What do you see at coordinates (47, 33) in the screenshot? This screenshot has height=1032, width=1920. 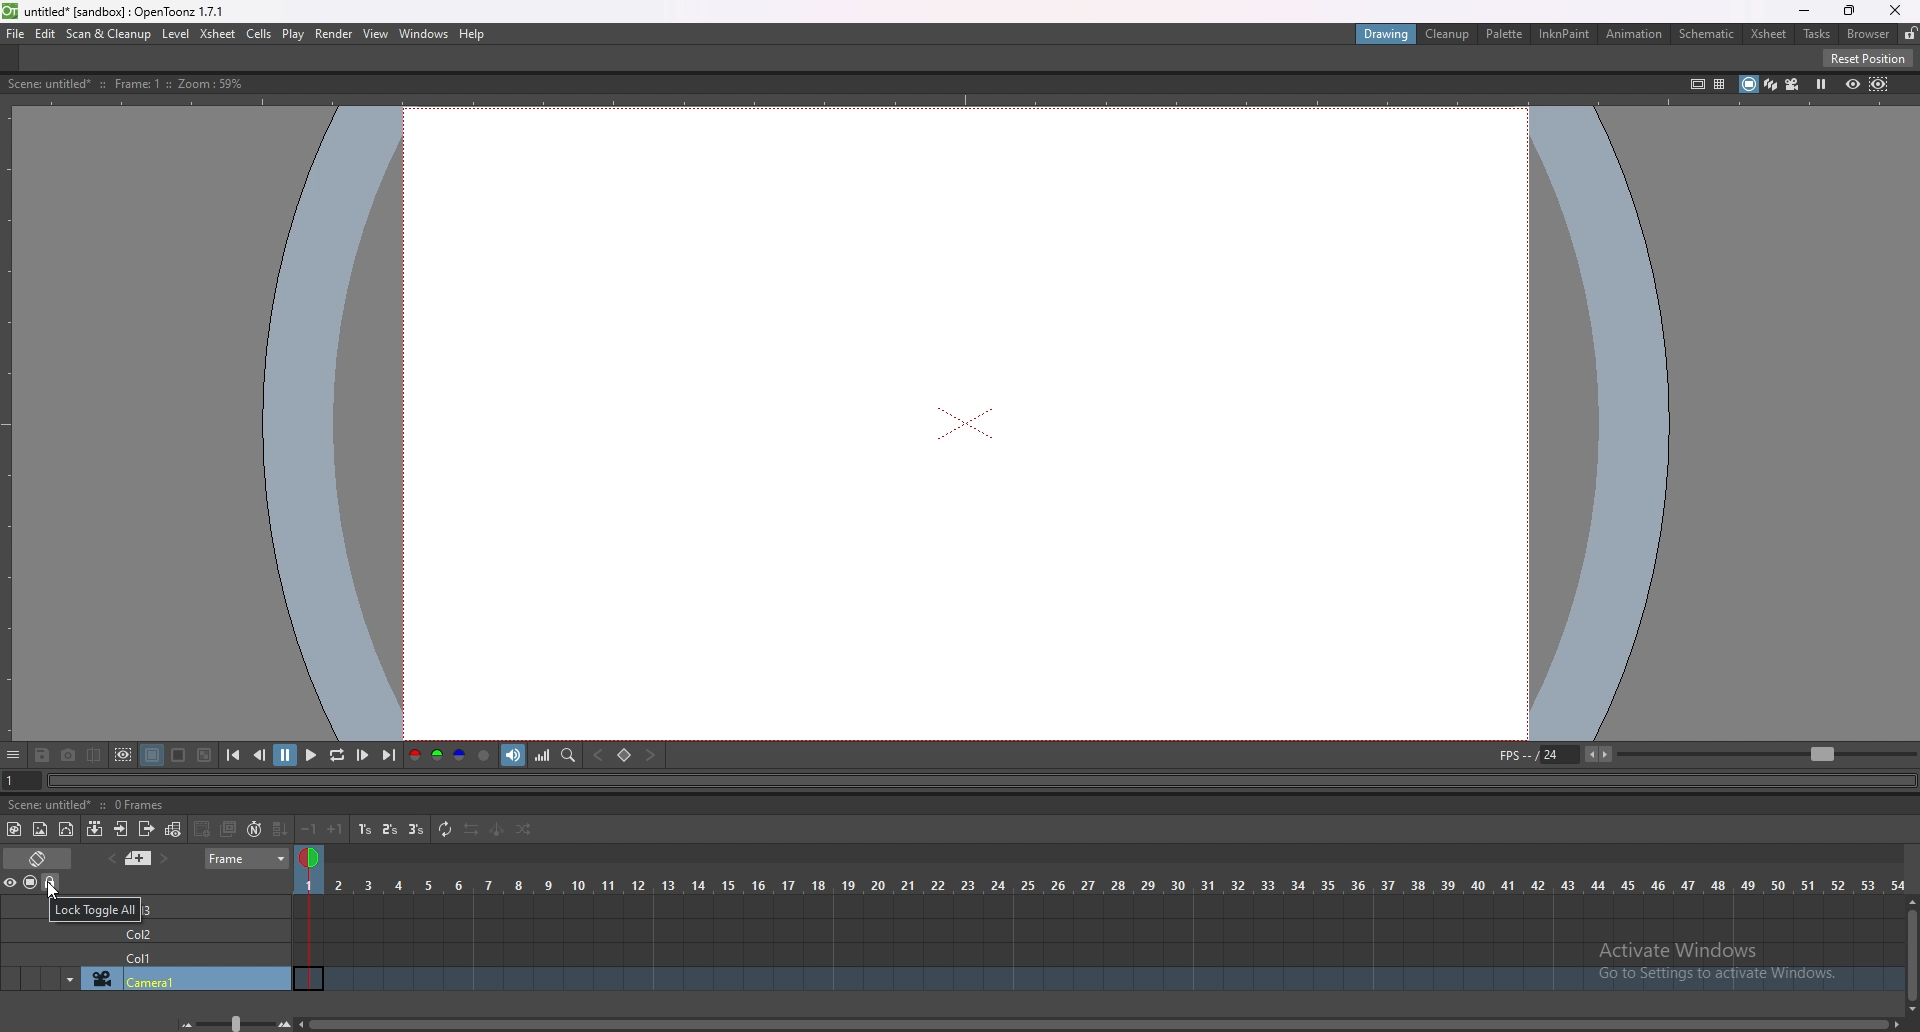 I see `edit` at bounding box center [47, 33].